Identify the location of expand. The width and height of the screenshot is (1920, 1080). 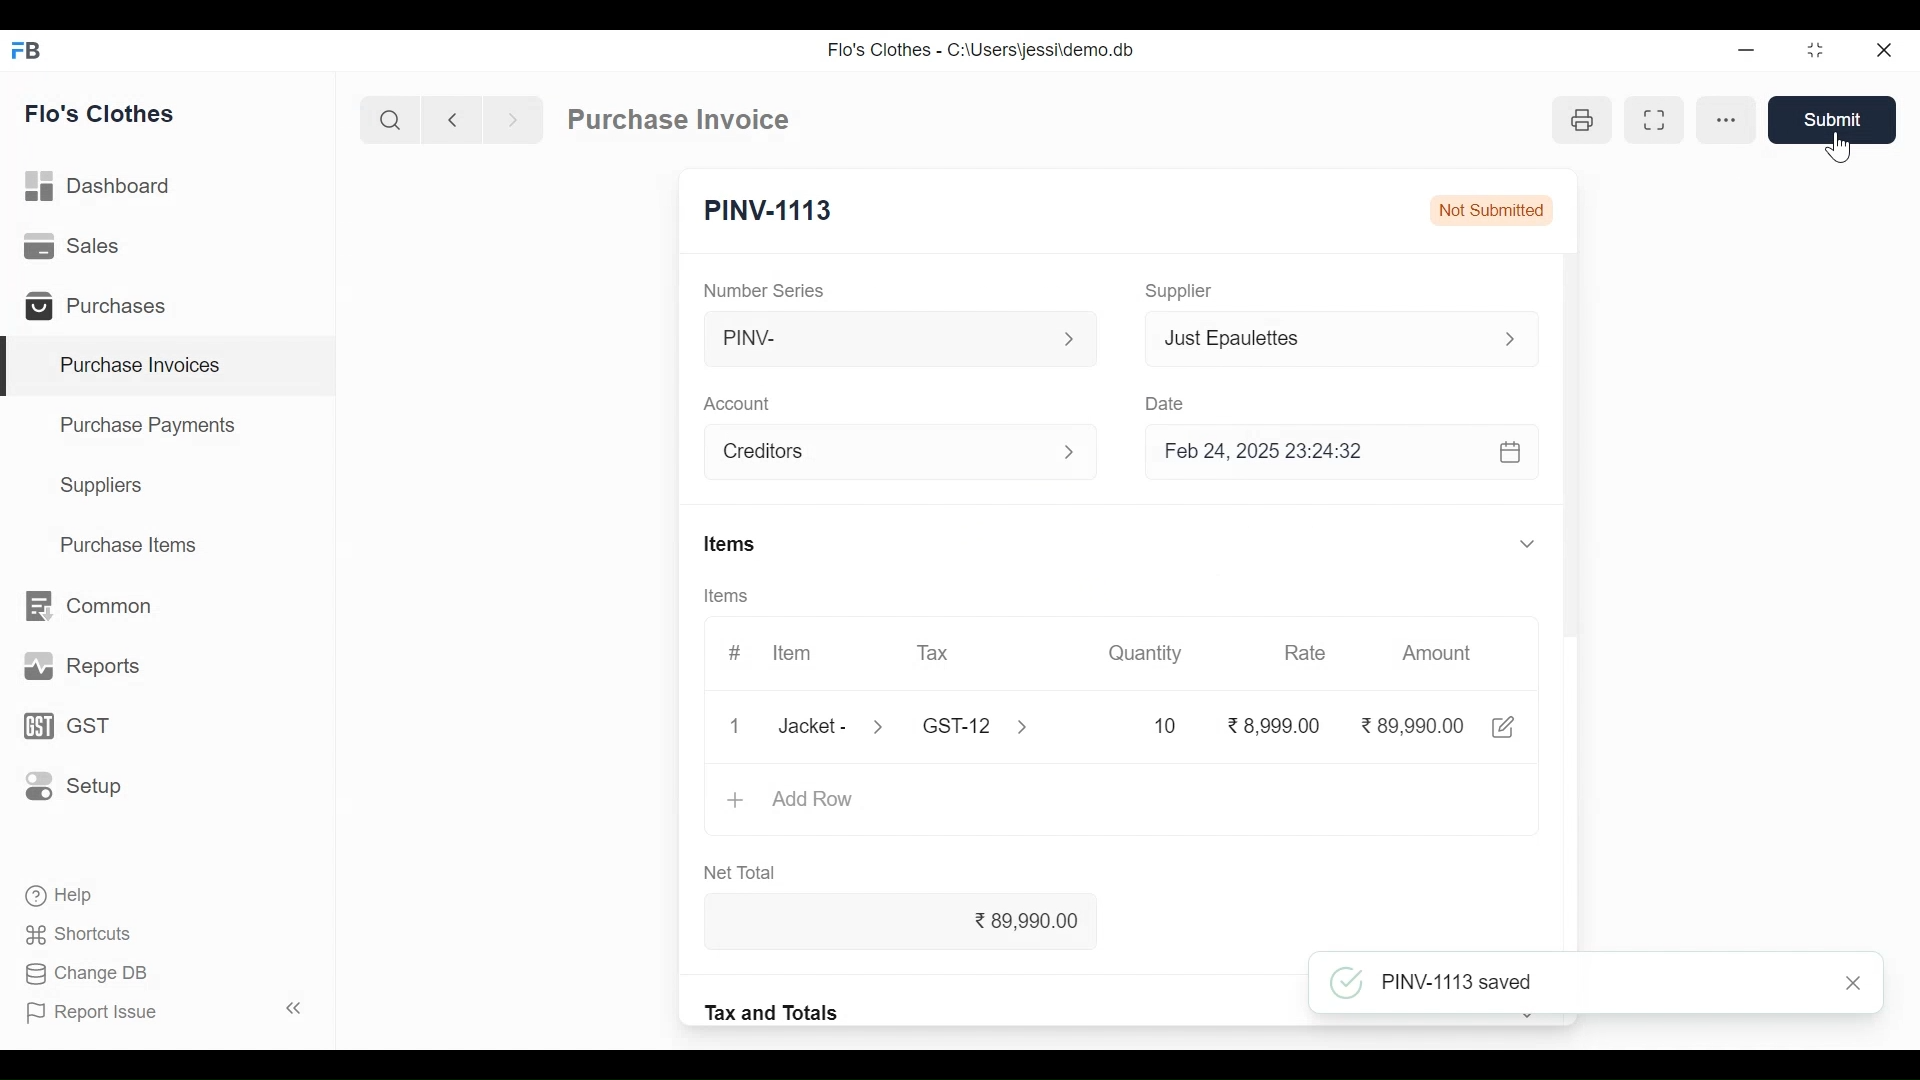
(1069, 339).